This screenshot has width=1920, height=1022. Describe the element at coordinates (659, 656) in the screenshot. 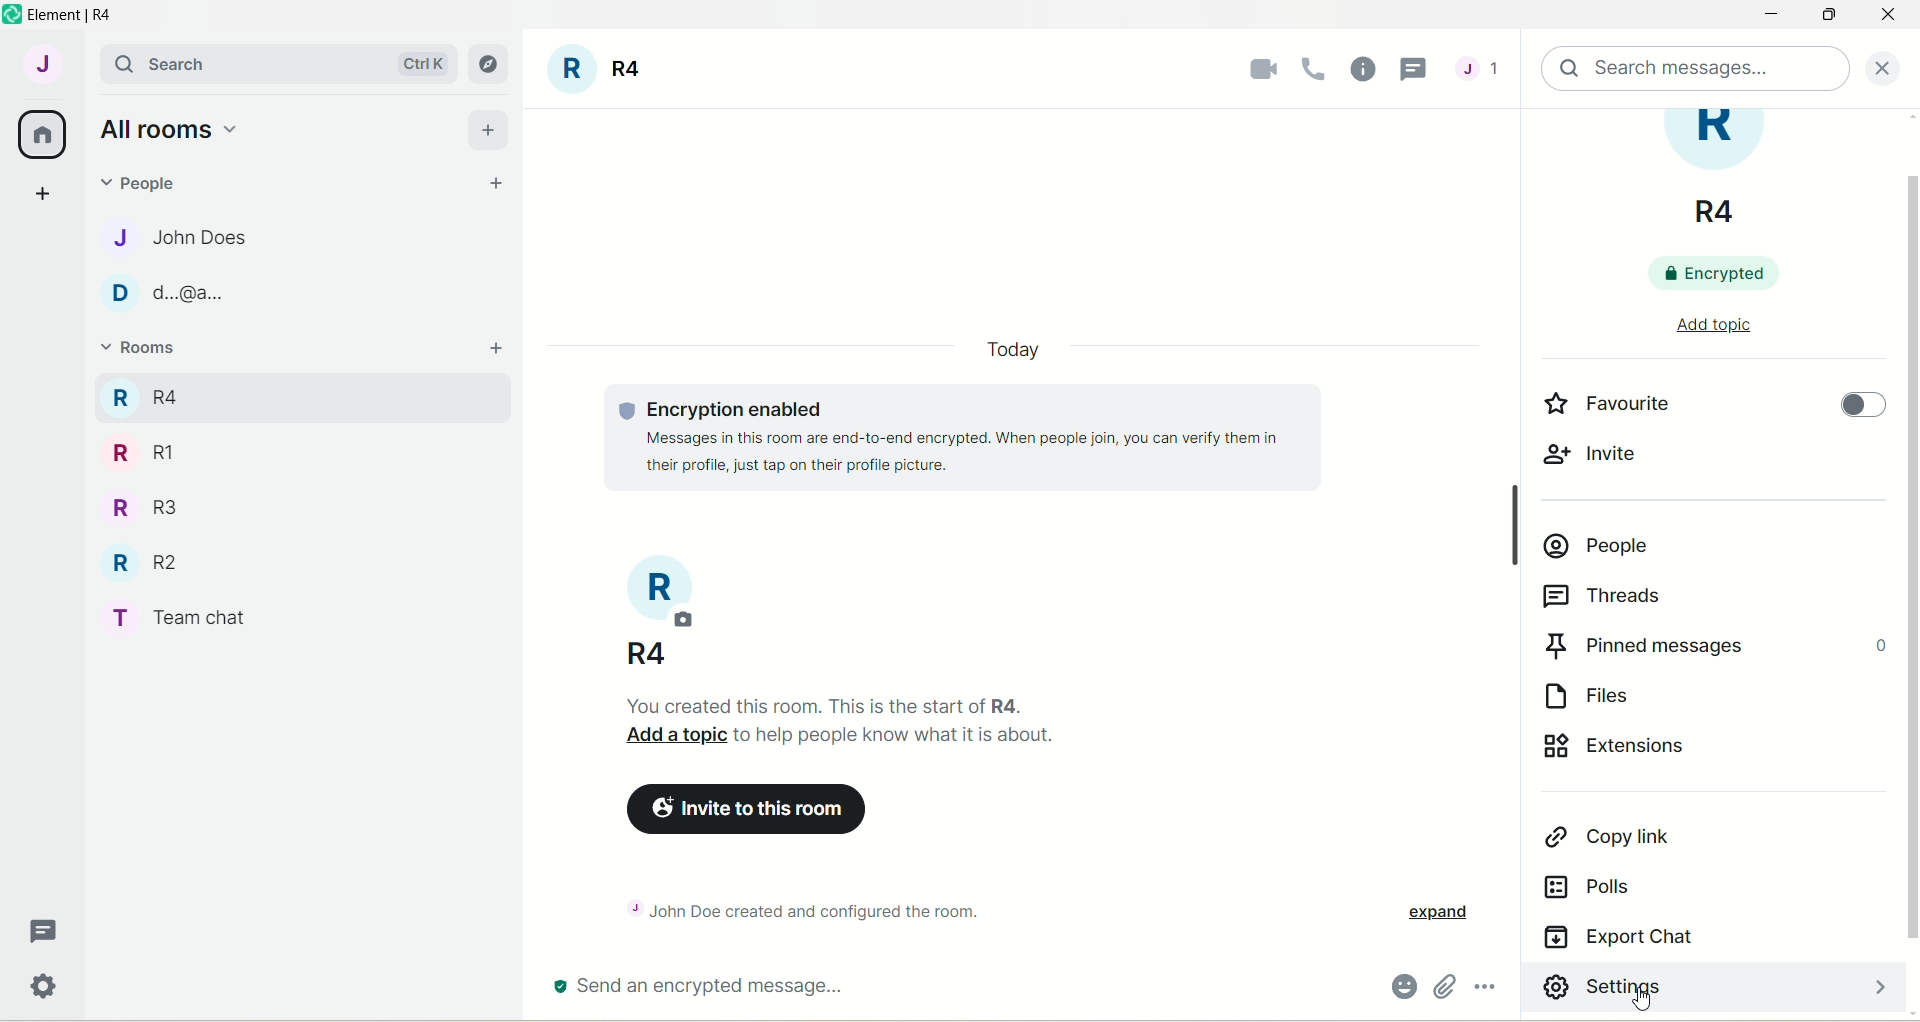

I see `Add a photo, so..` at that location.